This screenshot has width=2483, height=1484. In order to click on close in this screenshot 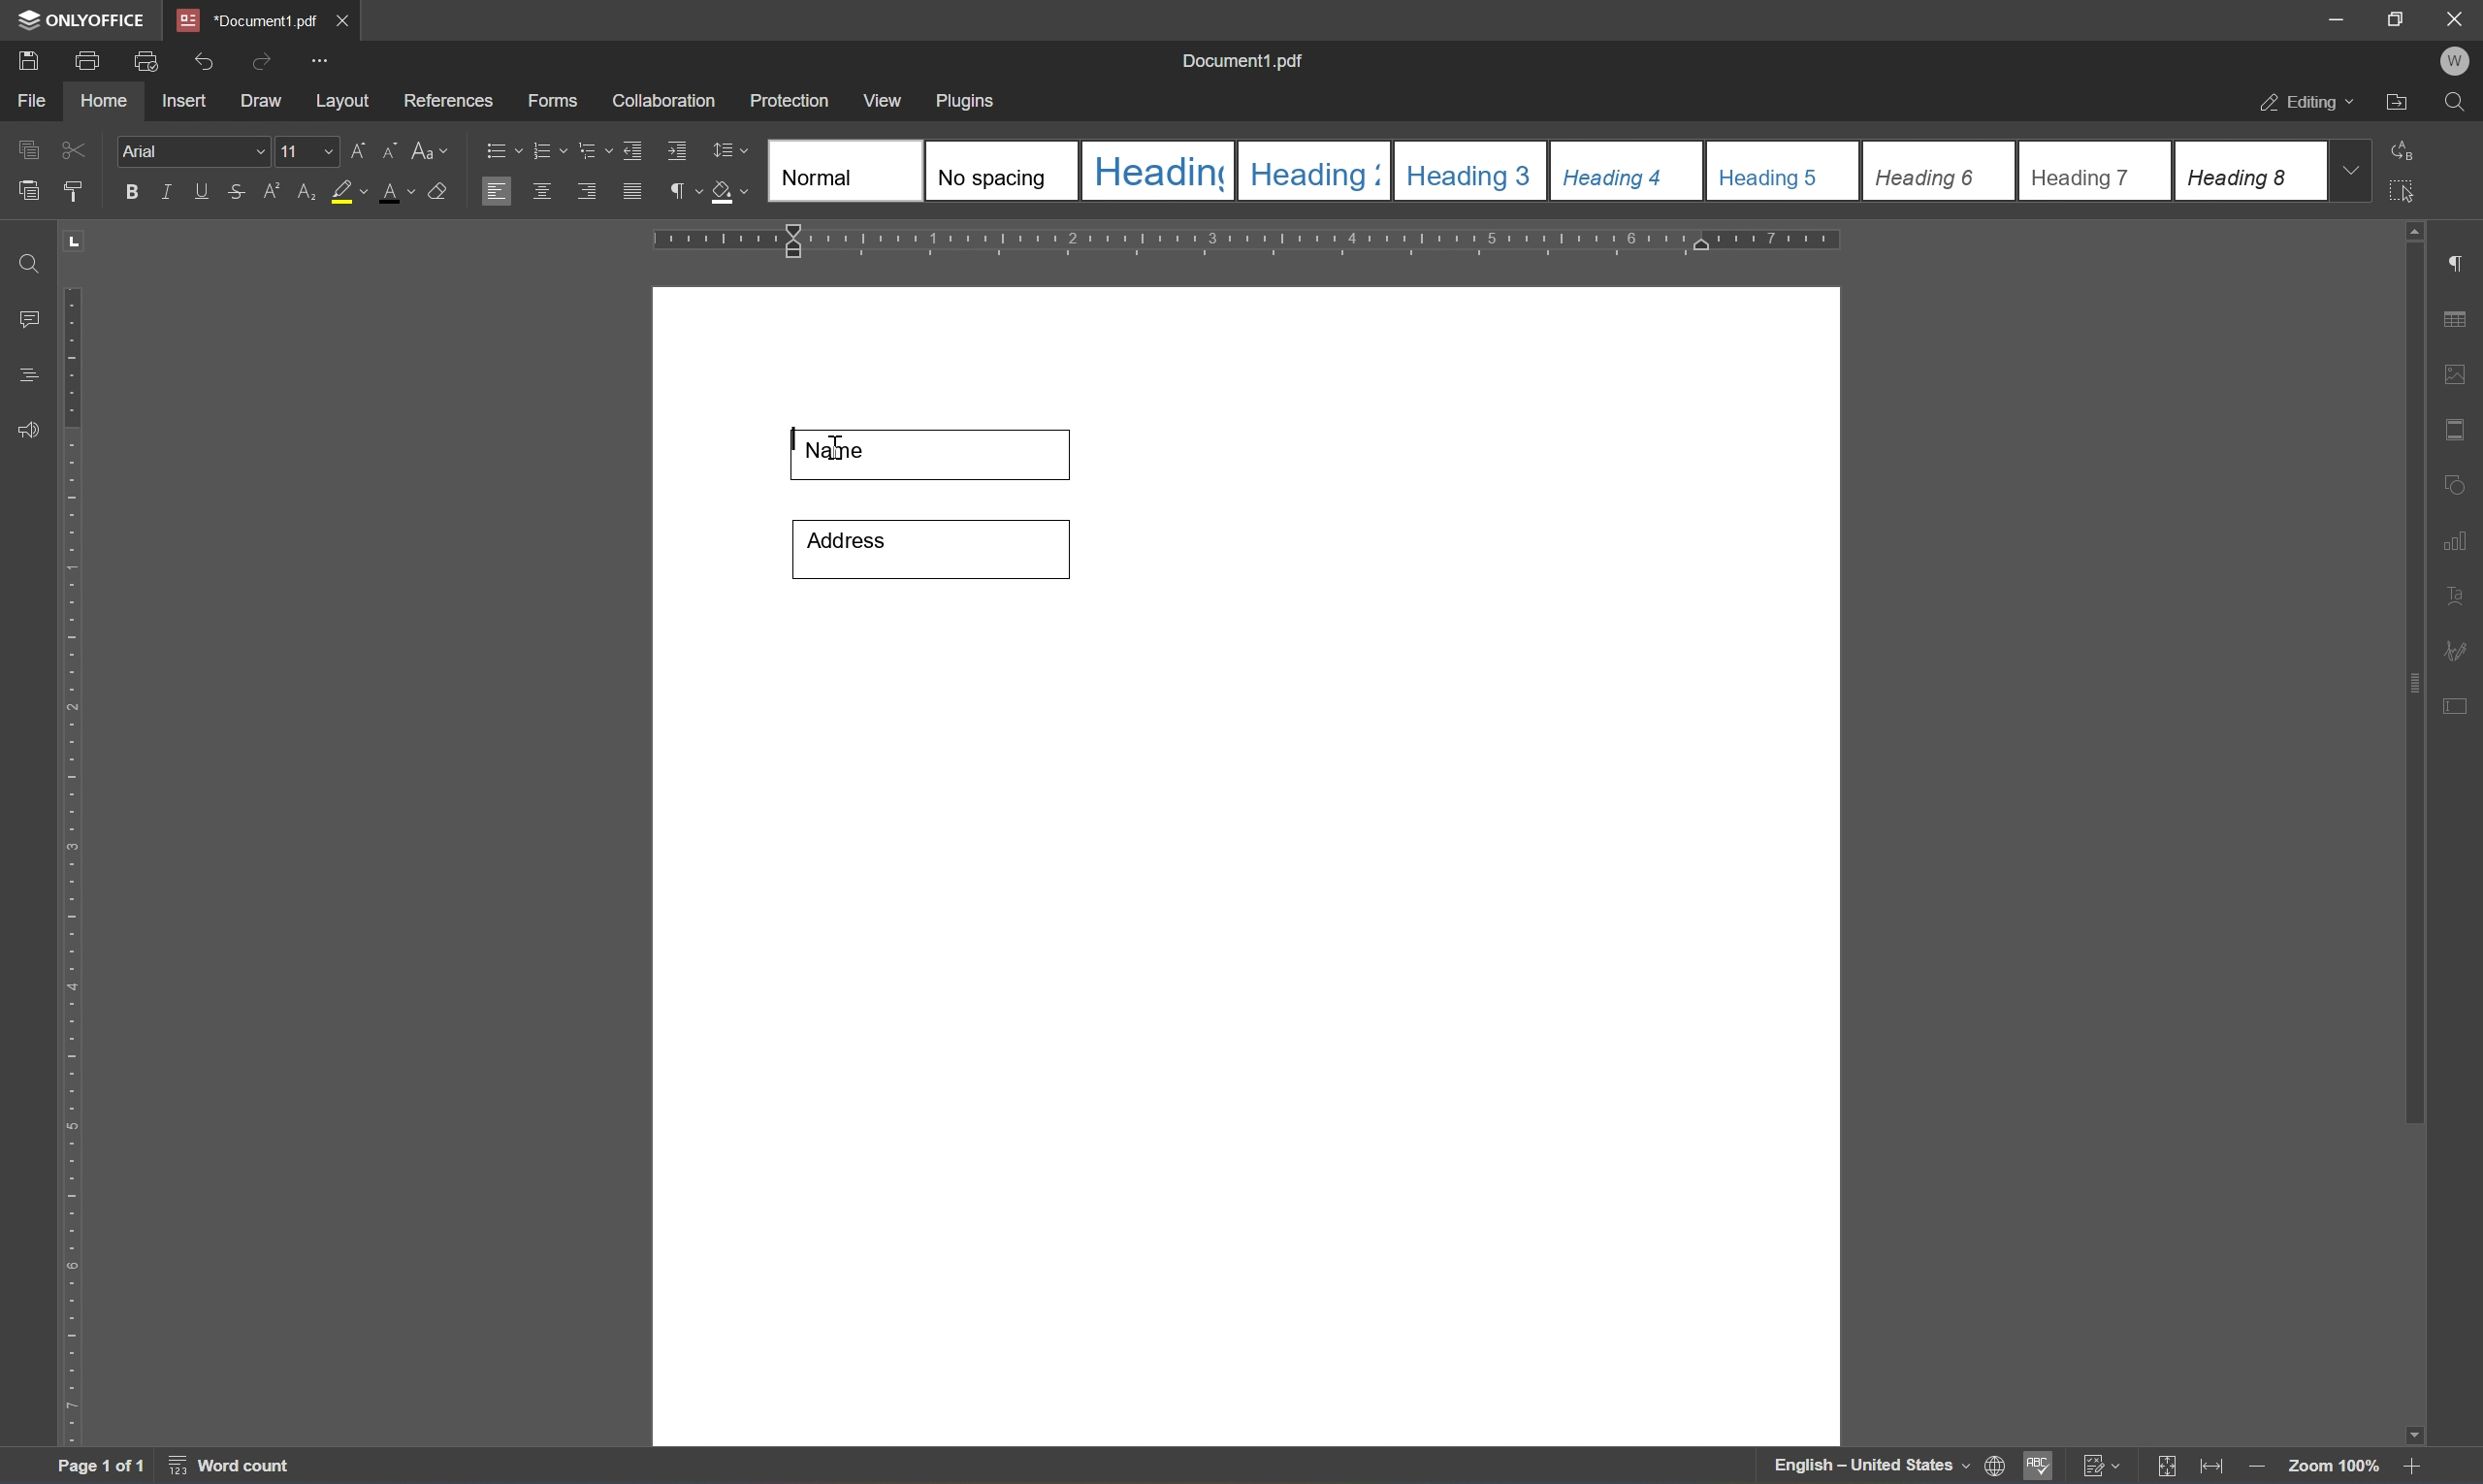, I will do `click(2457, 19)`.